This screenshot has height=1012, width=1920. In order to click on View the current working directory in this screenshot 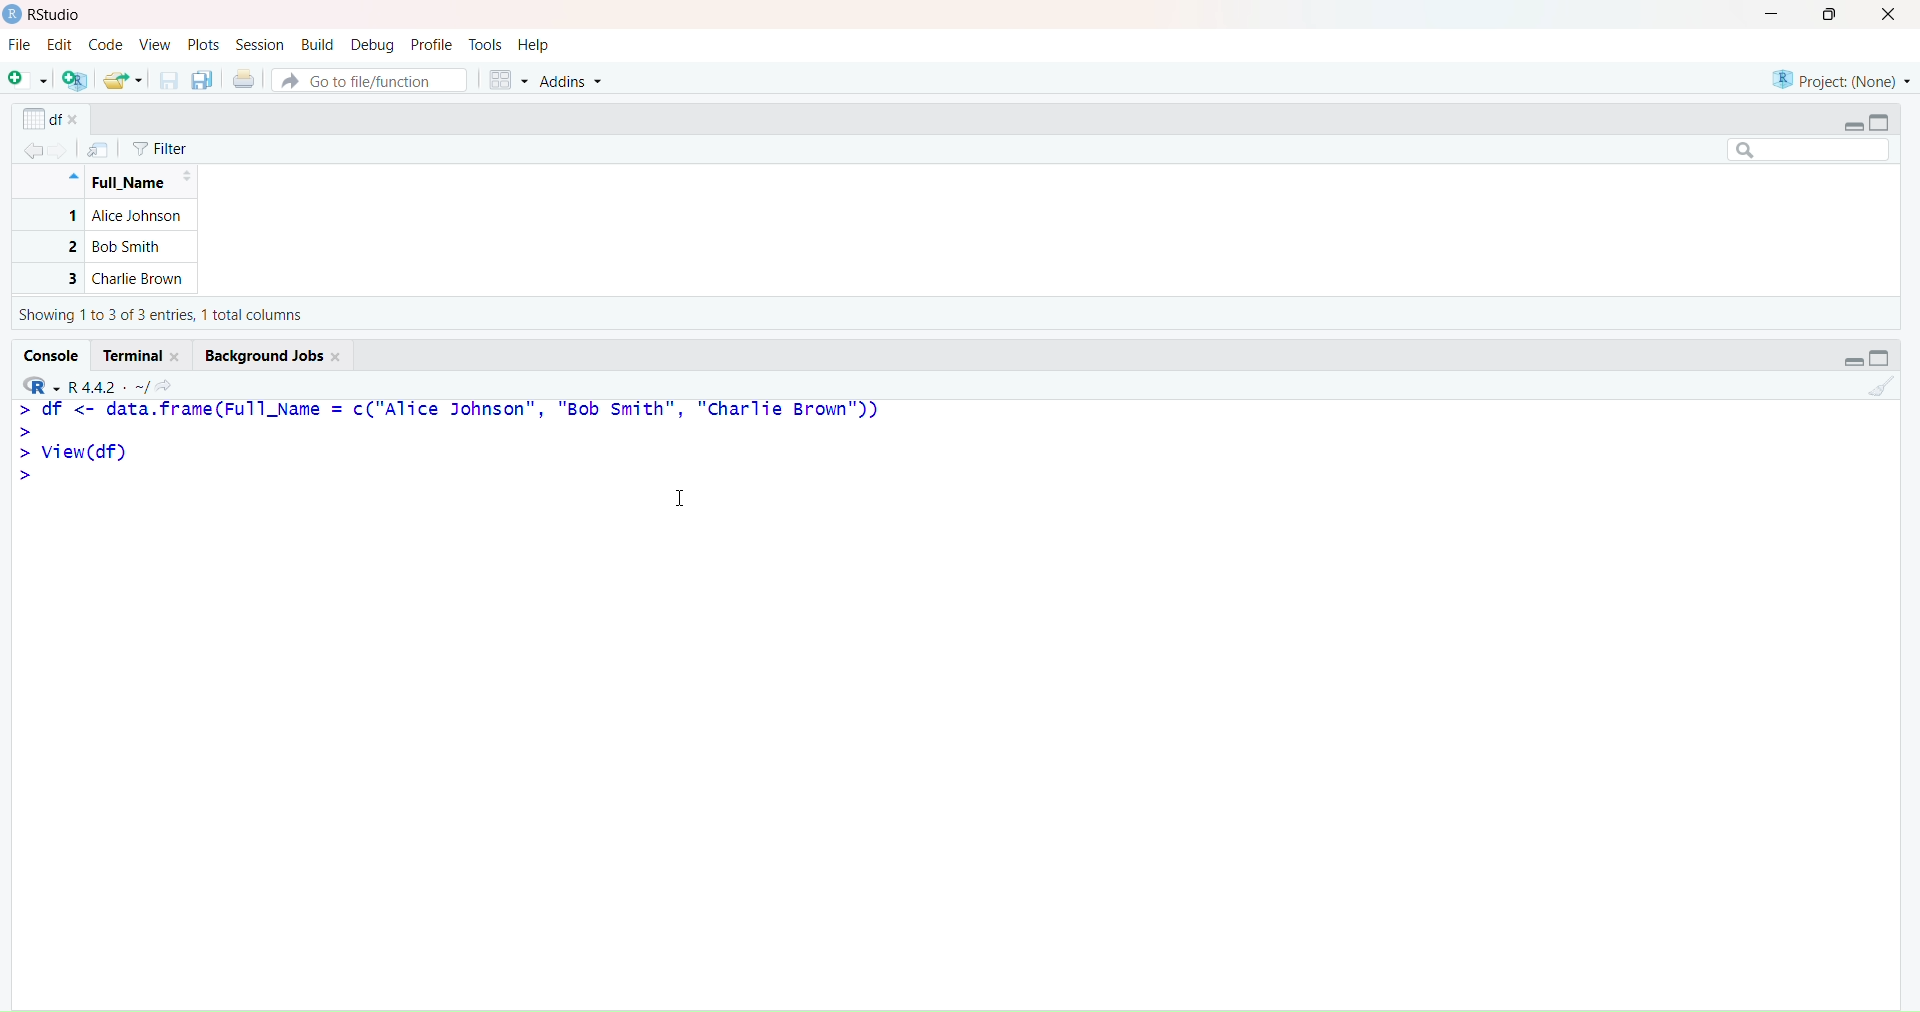, I will do `click(172, 384)`.